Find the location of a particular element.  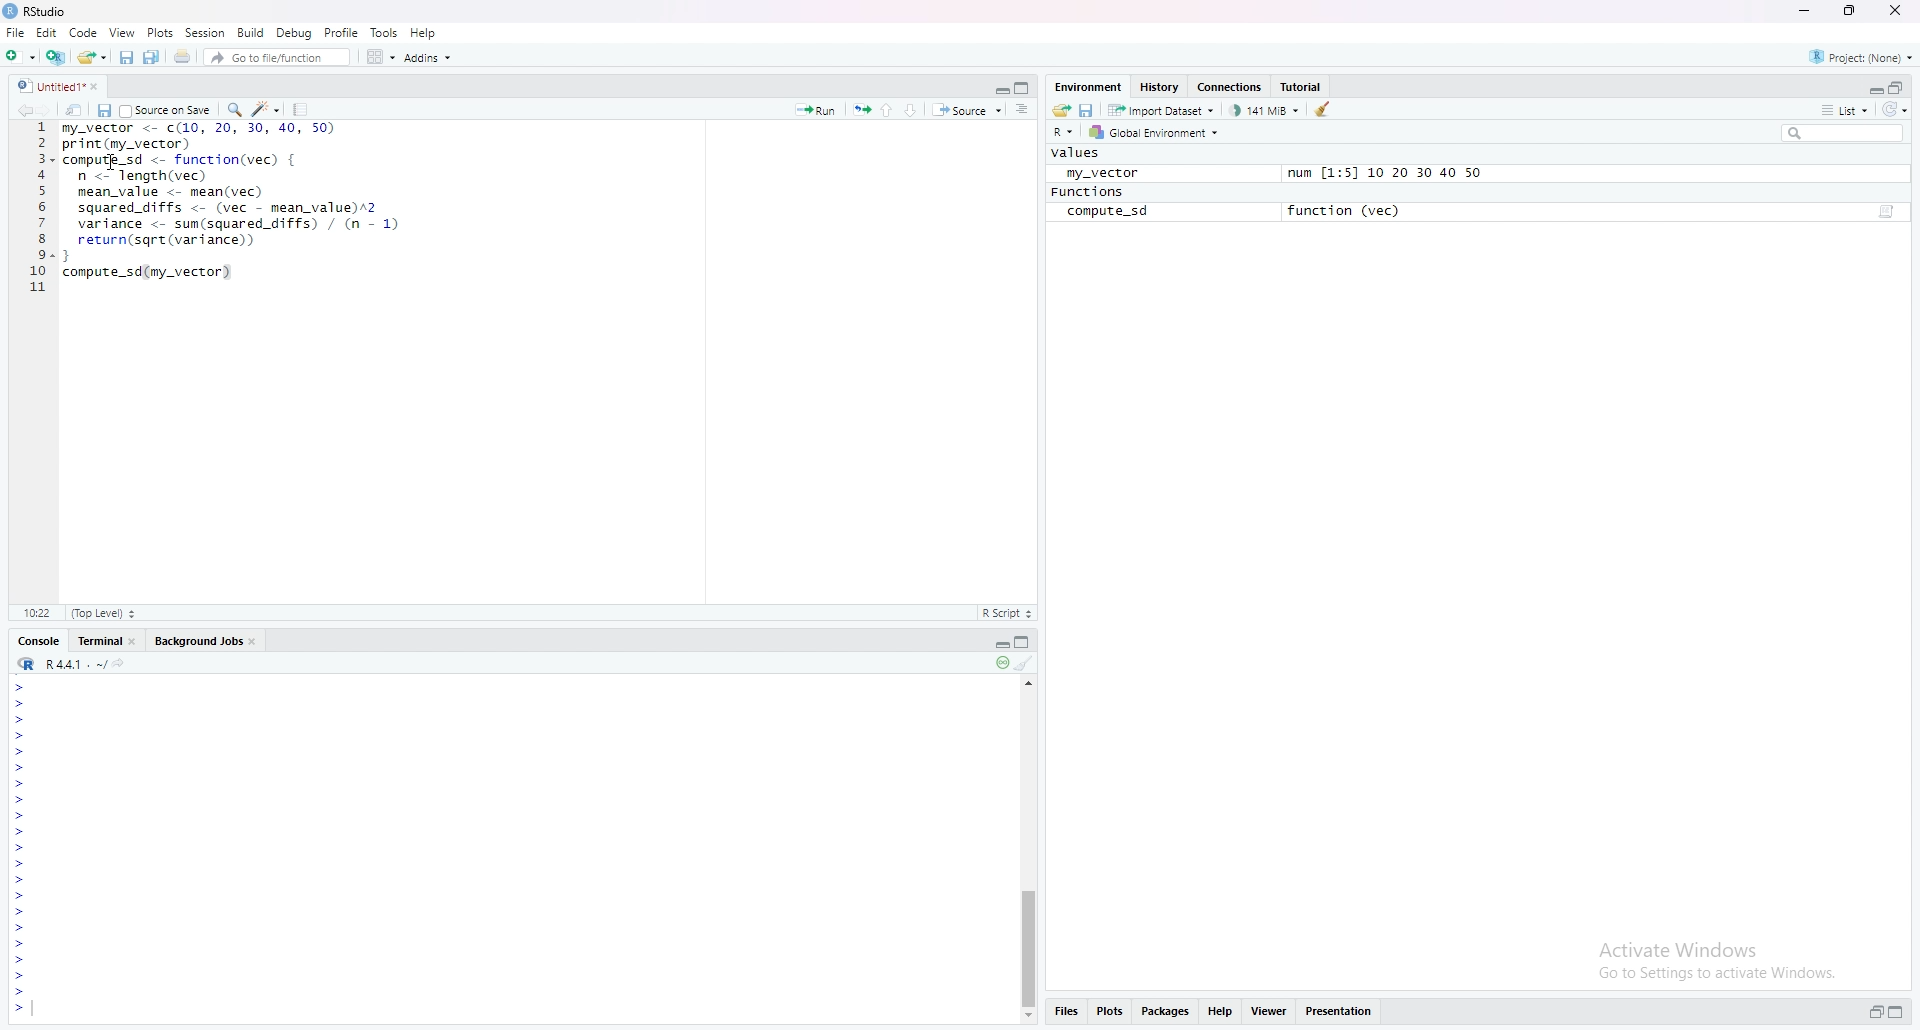

num [1:5] 10 20 30 40 50 is located at coordinates (1384, 174).